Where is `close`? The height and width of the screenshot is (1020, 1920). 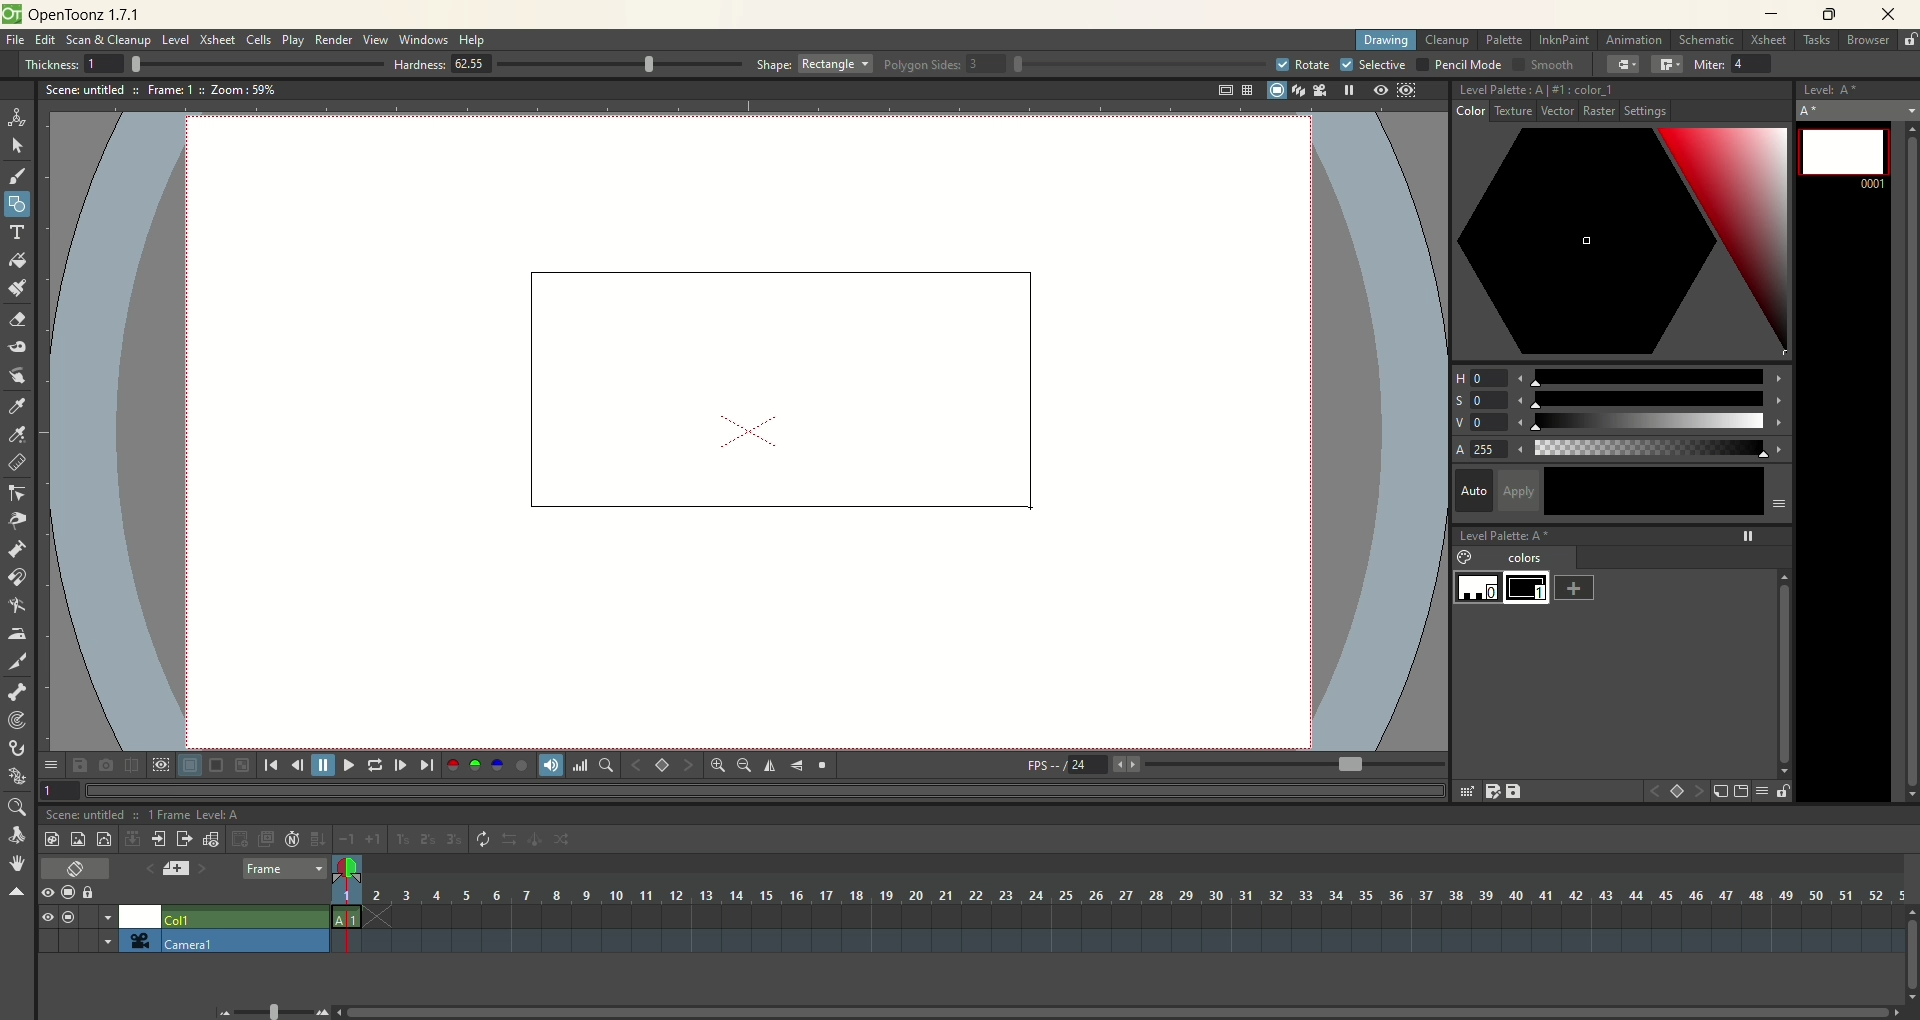
close is located at coordinates (1883, 16).